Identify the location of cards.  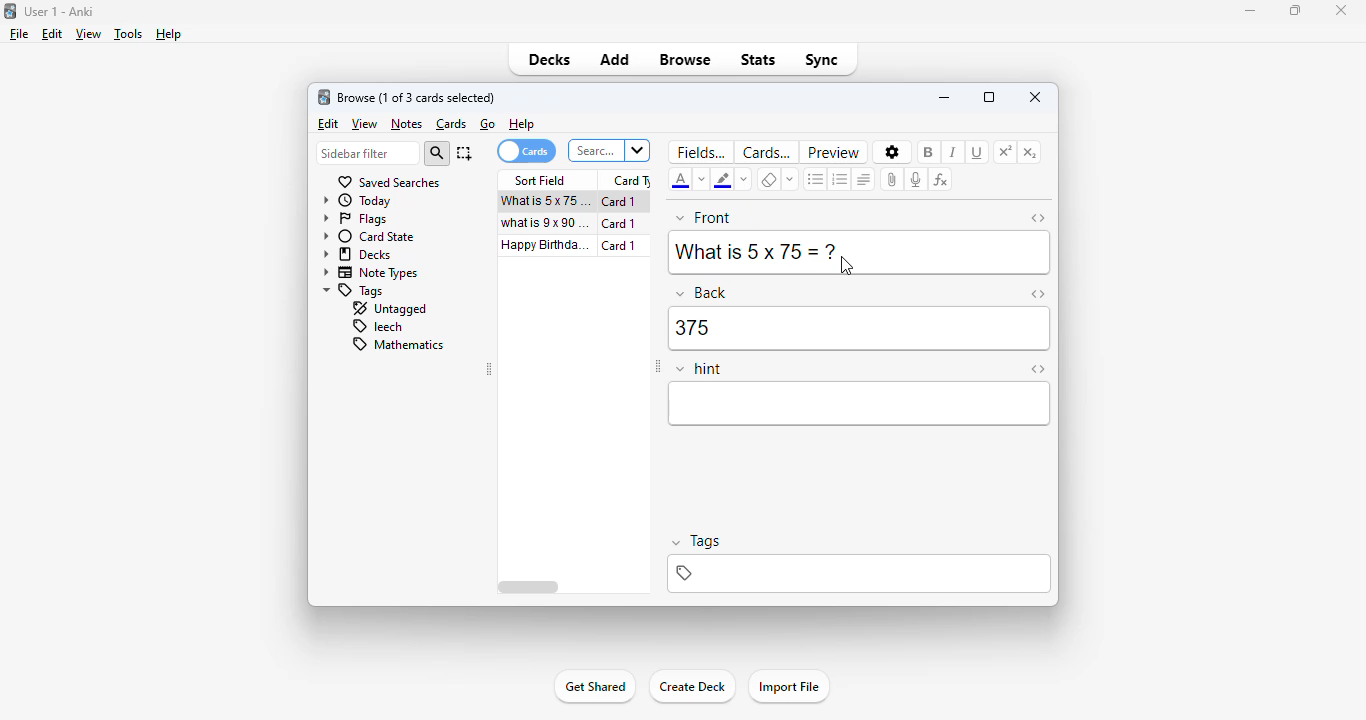
(527, 151).